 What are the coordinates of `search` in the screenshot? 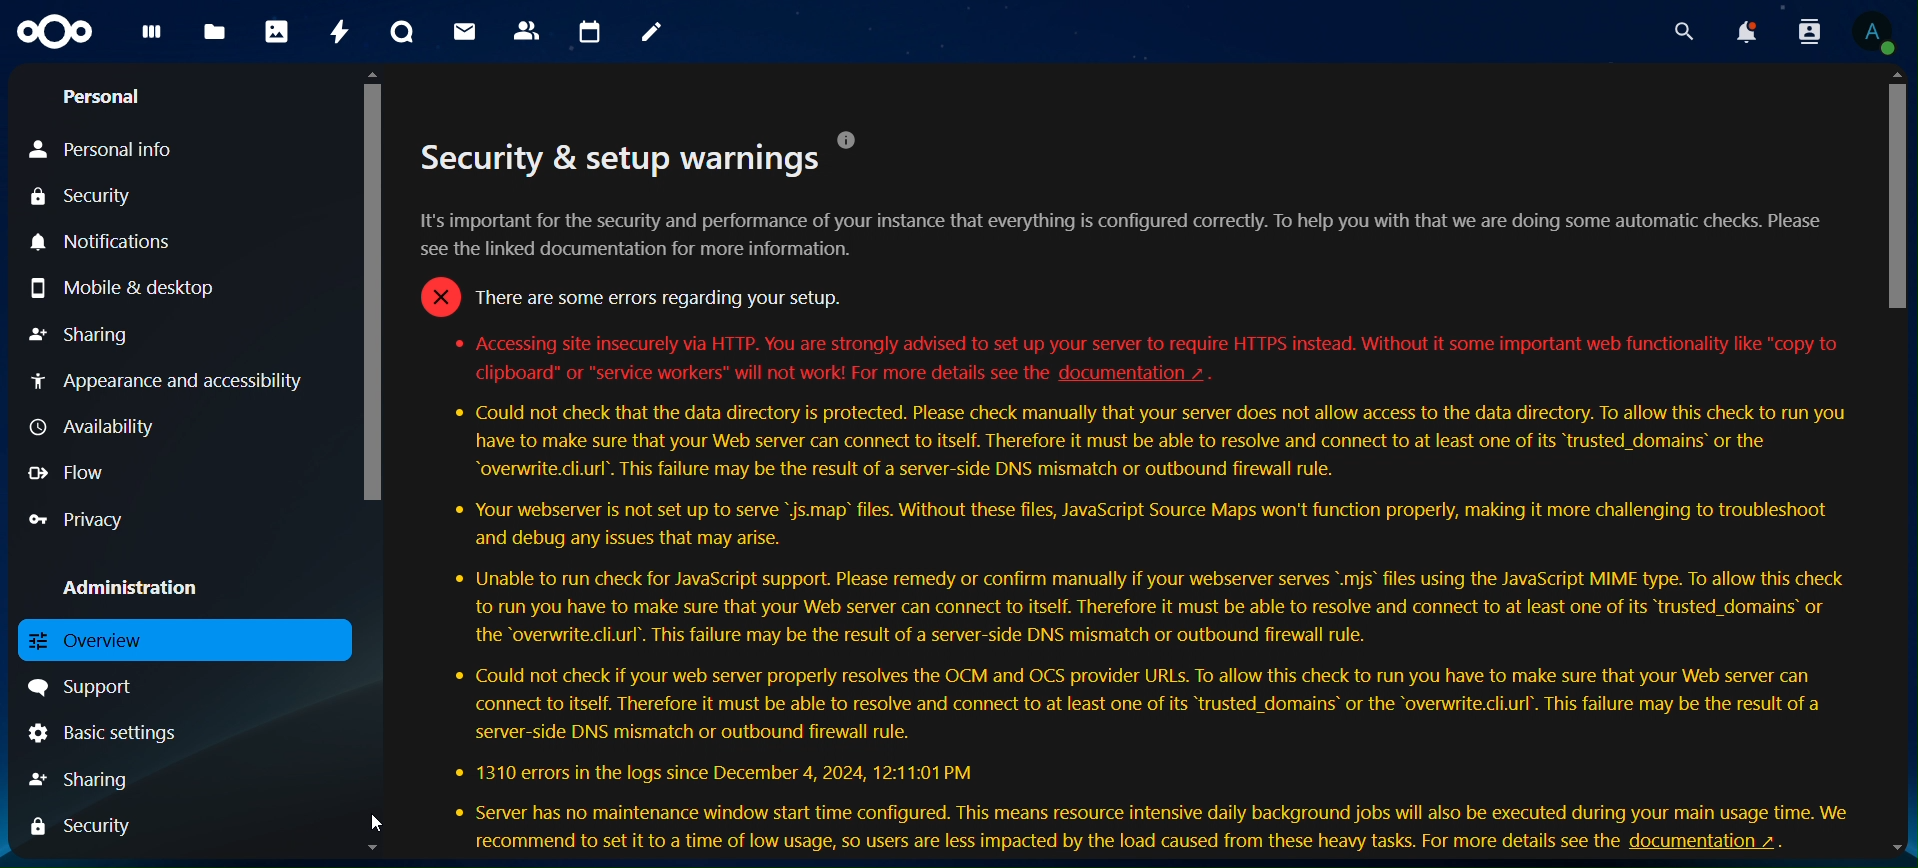 It's located at (1681, 32).